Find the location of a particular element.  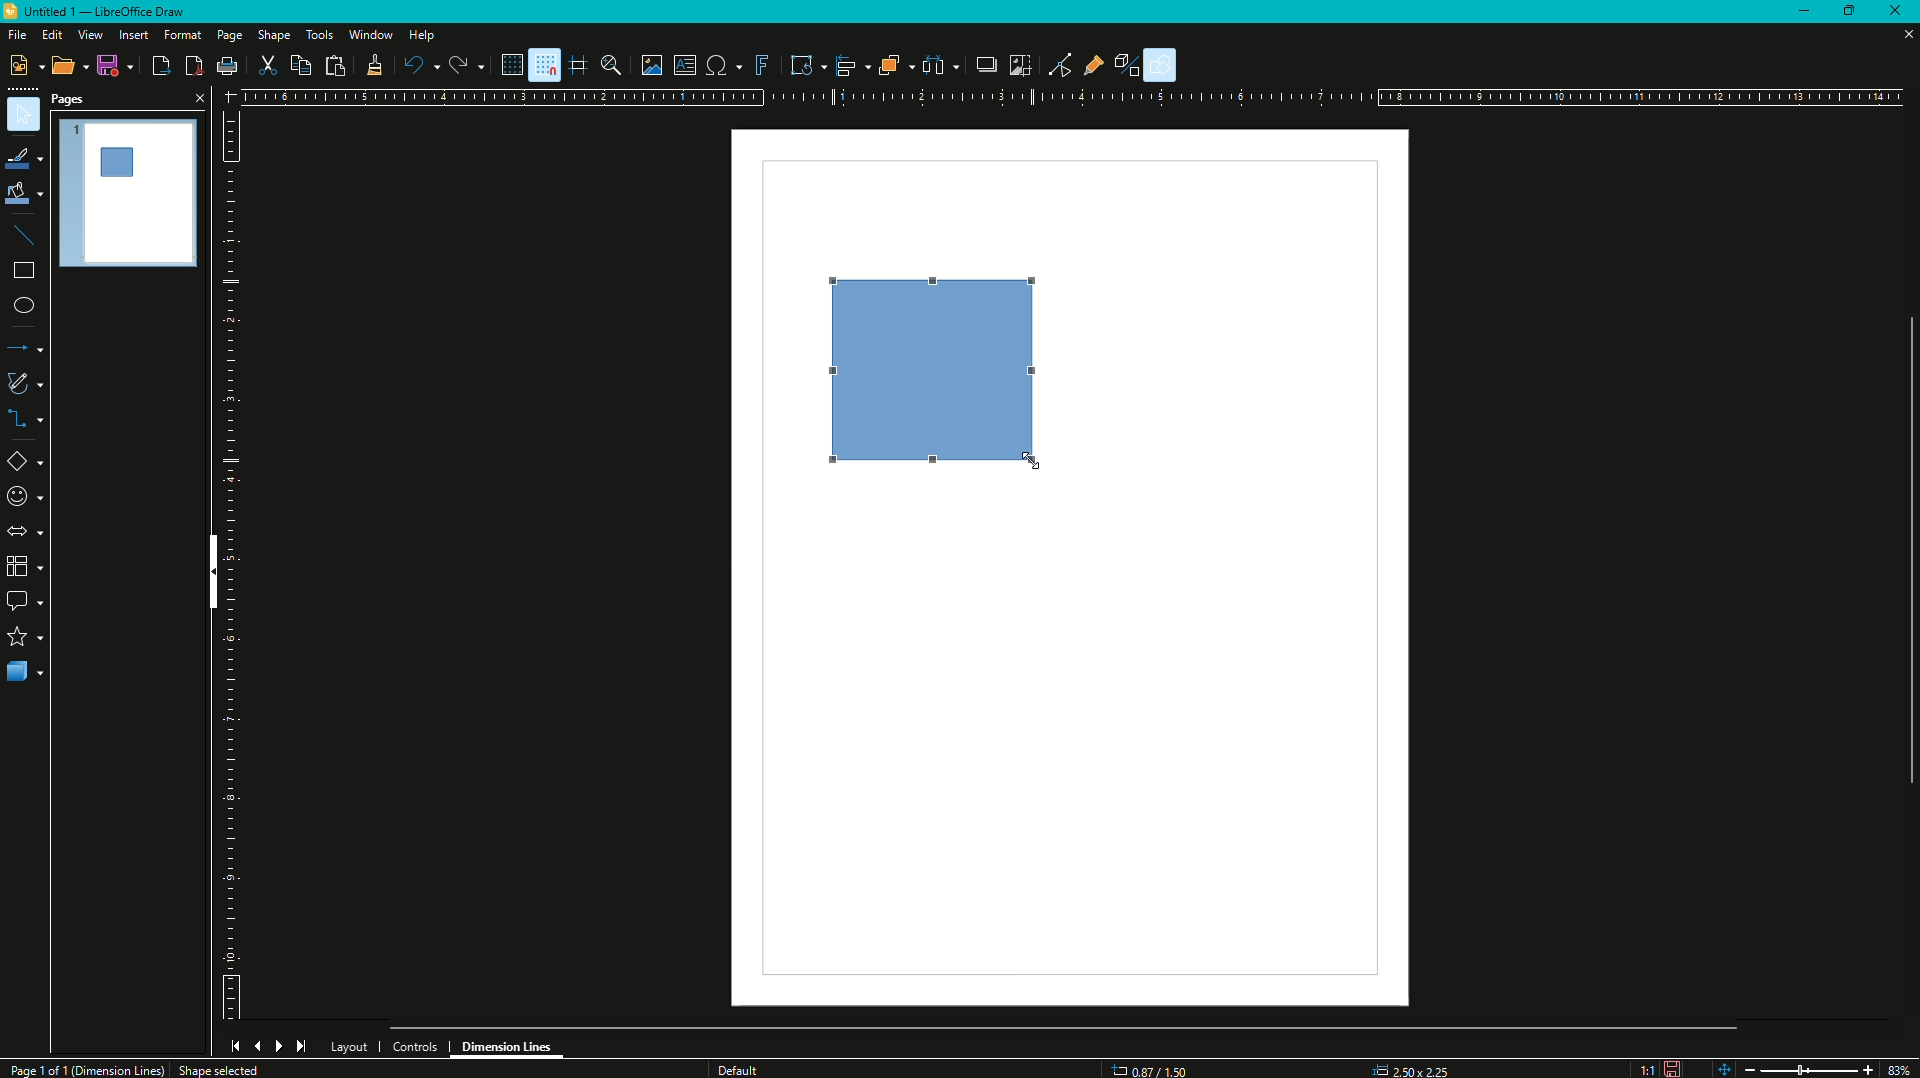

File is located at coordinates (16, 35).